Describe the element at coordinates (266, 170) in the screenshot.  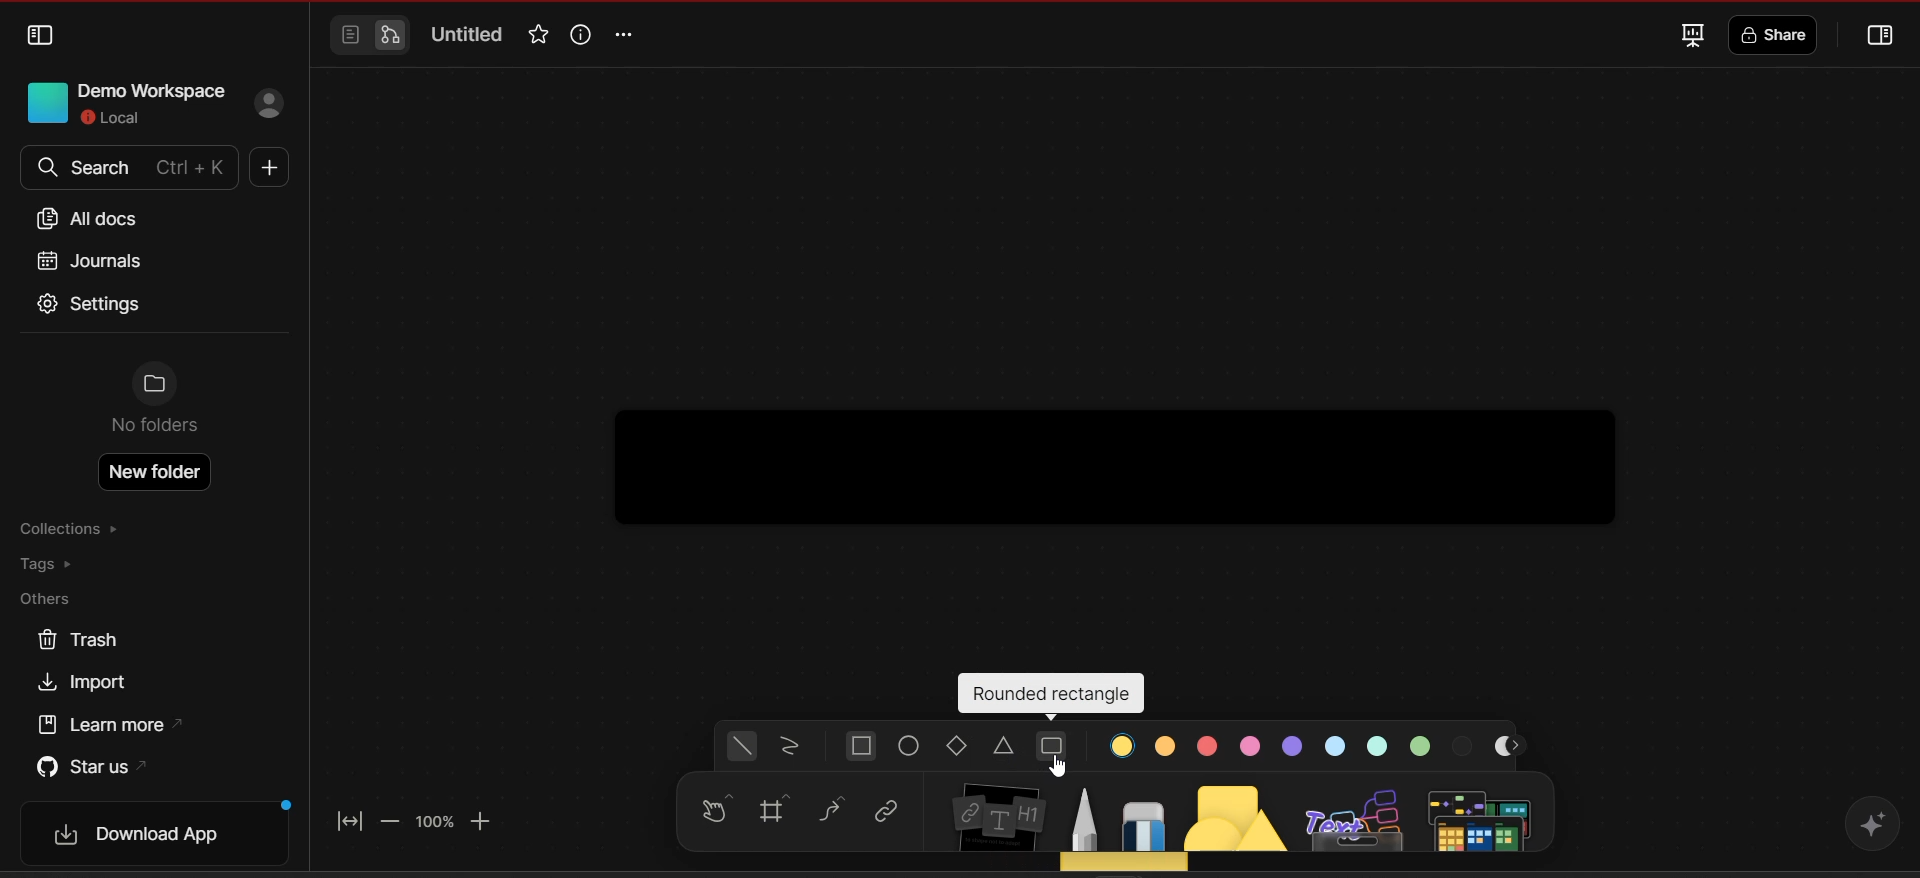
I see `new doc` at that location.